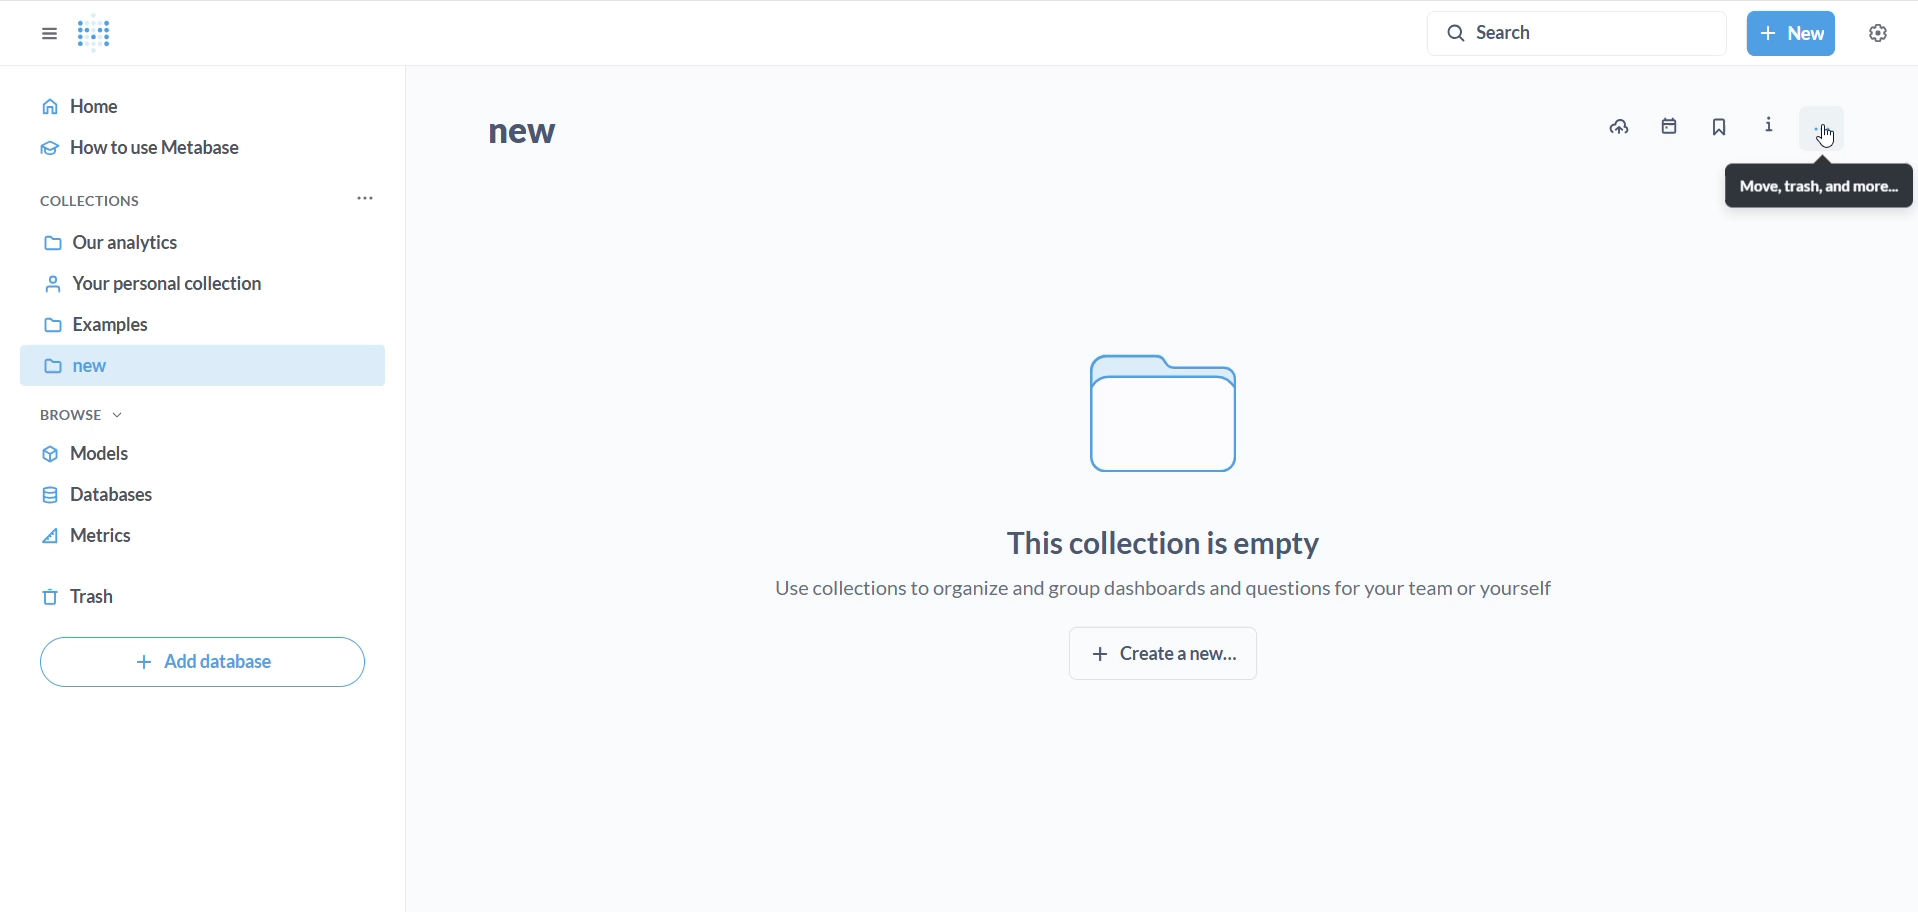 Image resolution: width=1918 pixels, height=912 pixels. Describe the element at coordinates (1675, 128) in the screenshot. I see `date` at that location.